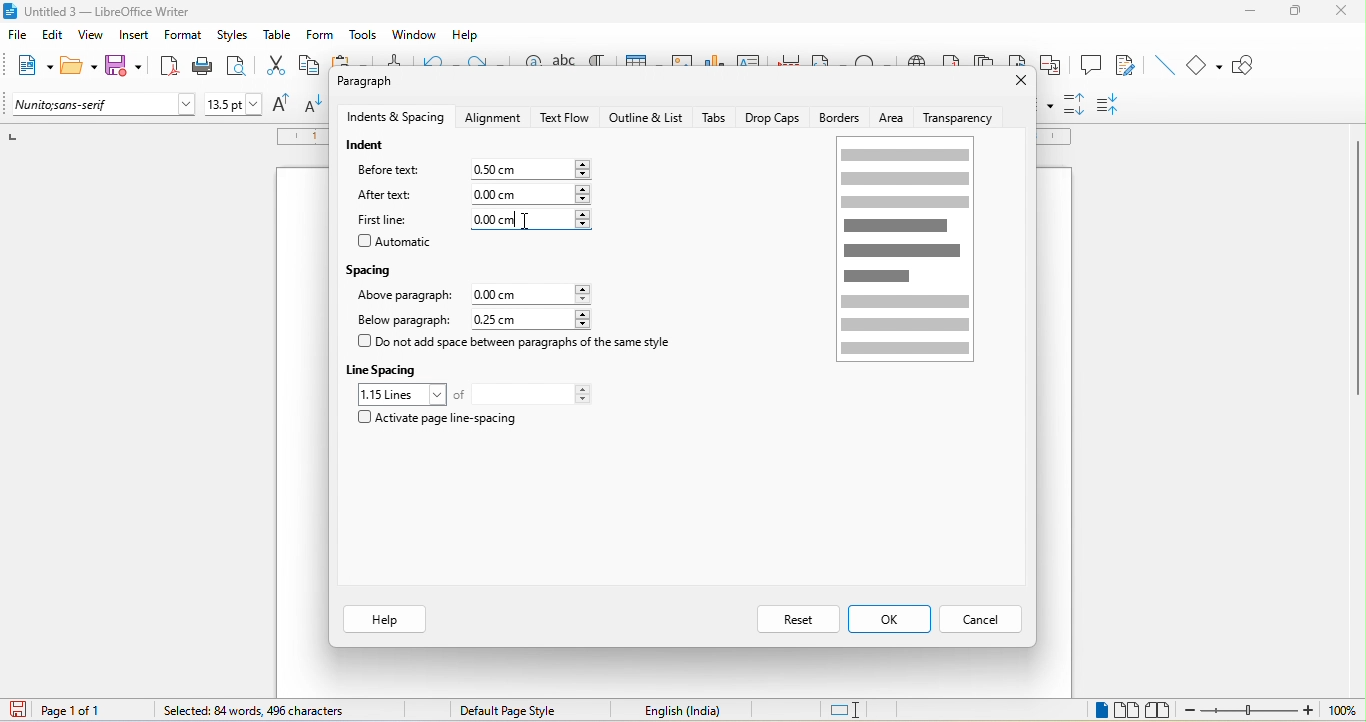 The height and width of the screenshot is (722, 1366). Describe the element at coordinates (276, 67) in the screenshot. I see `cut` at that location.